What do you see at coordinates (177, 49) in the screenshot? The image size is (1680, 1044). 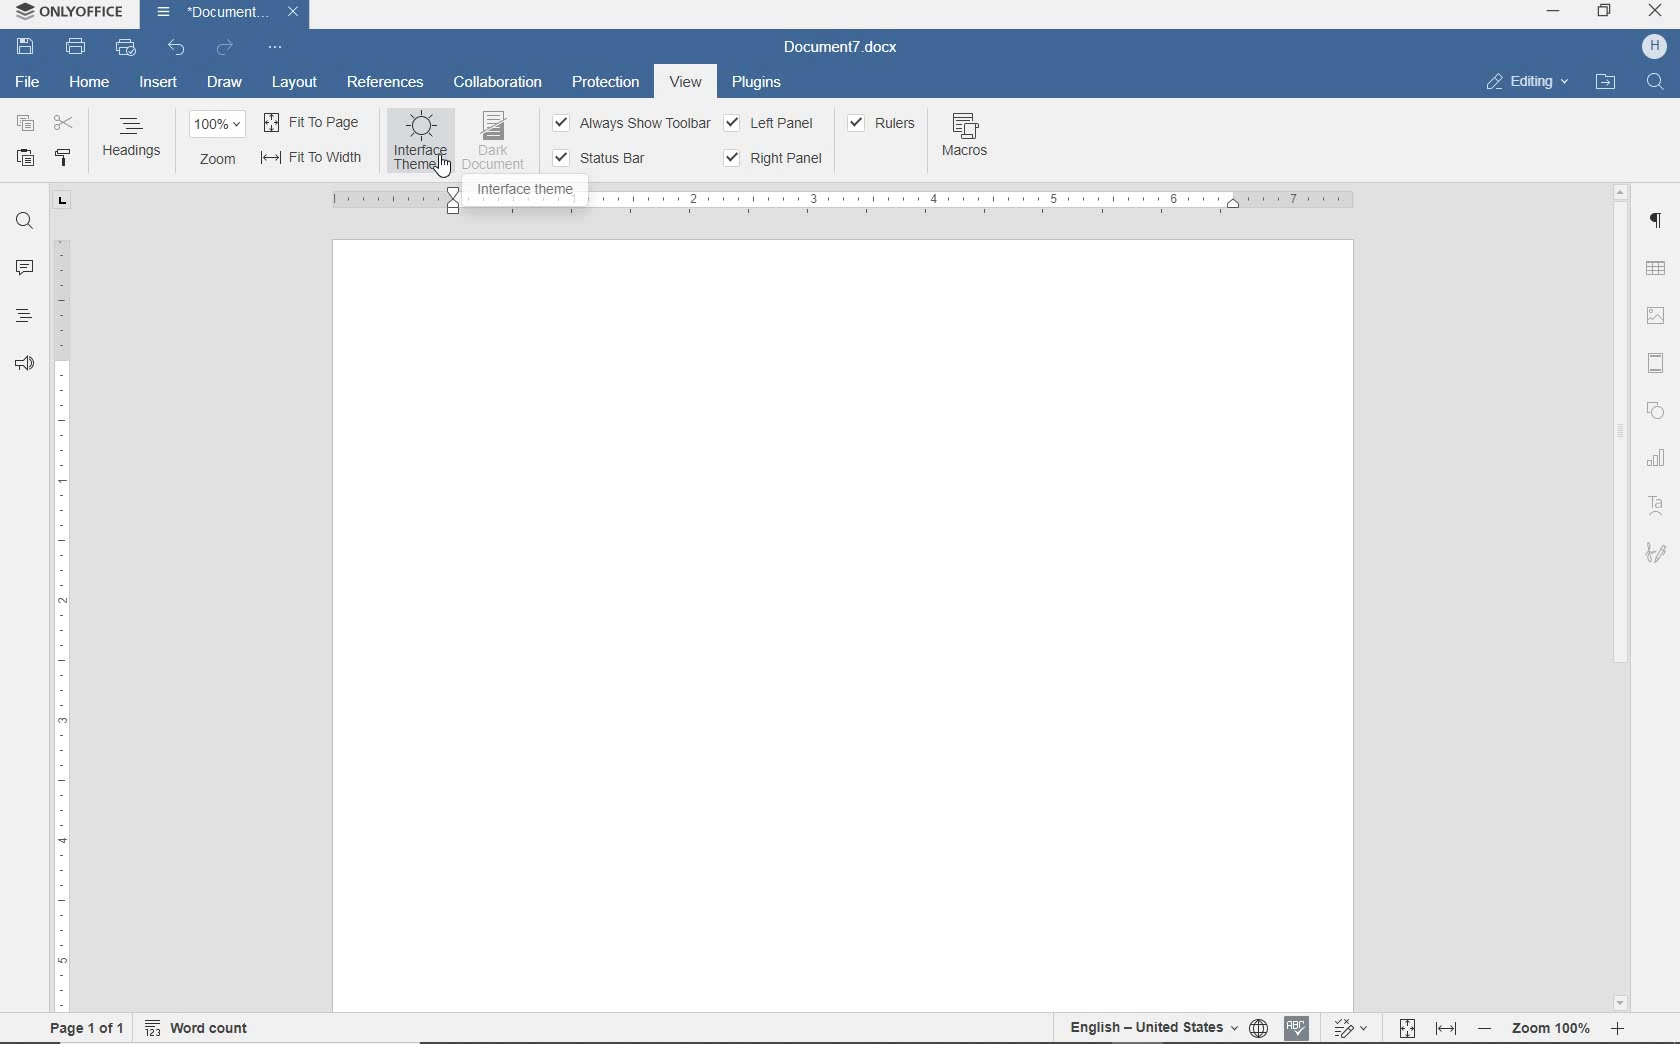 I see `UNDO` at bounding box center [177, 49].